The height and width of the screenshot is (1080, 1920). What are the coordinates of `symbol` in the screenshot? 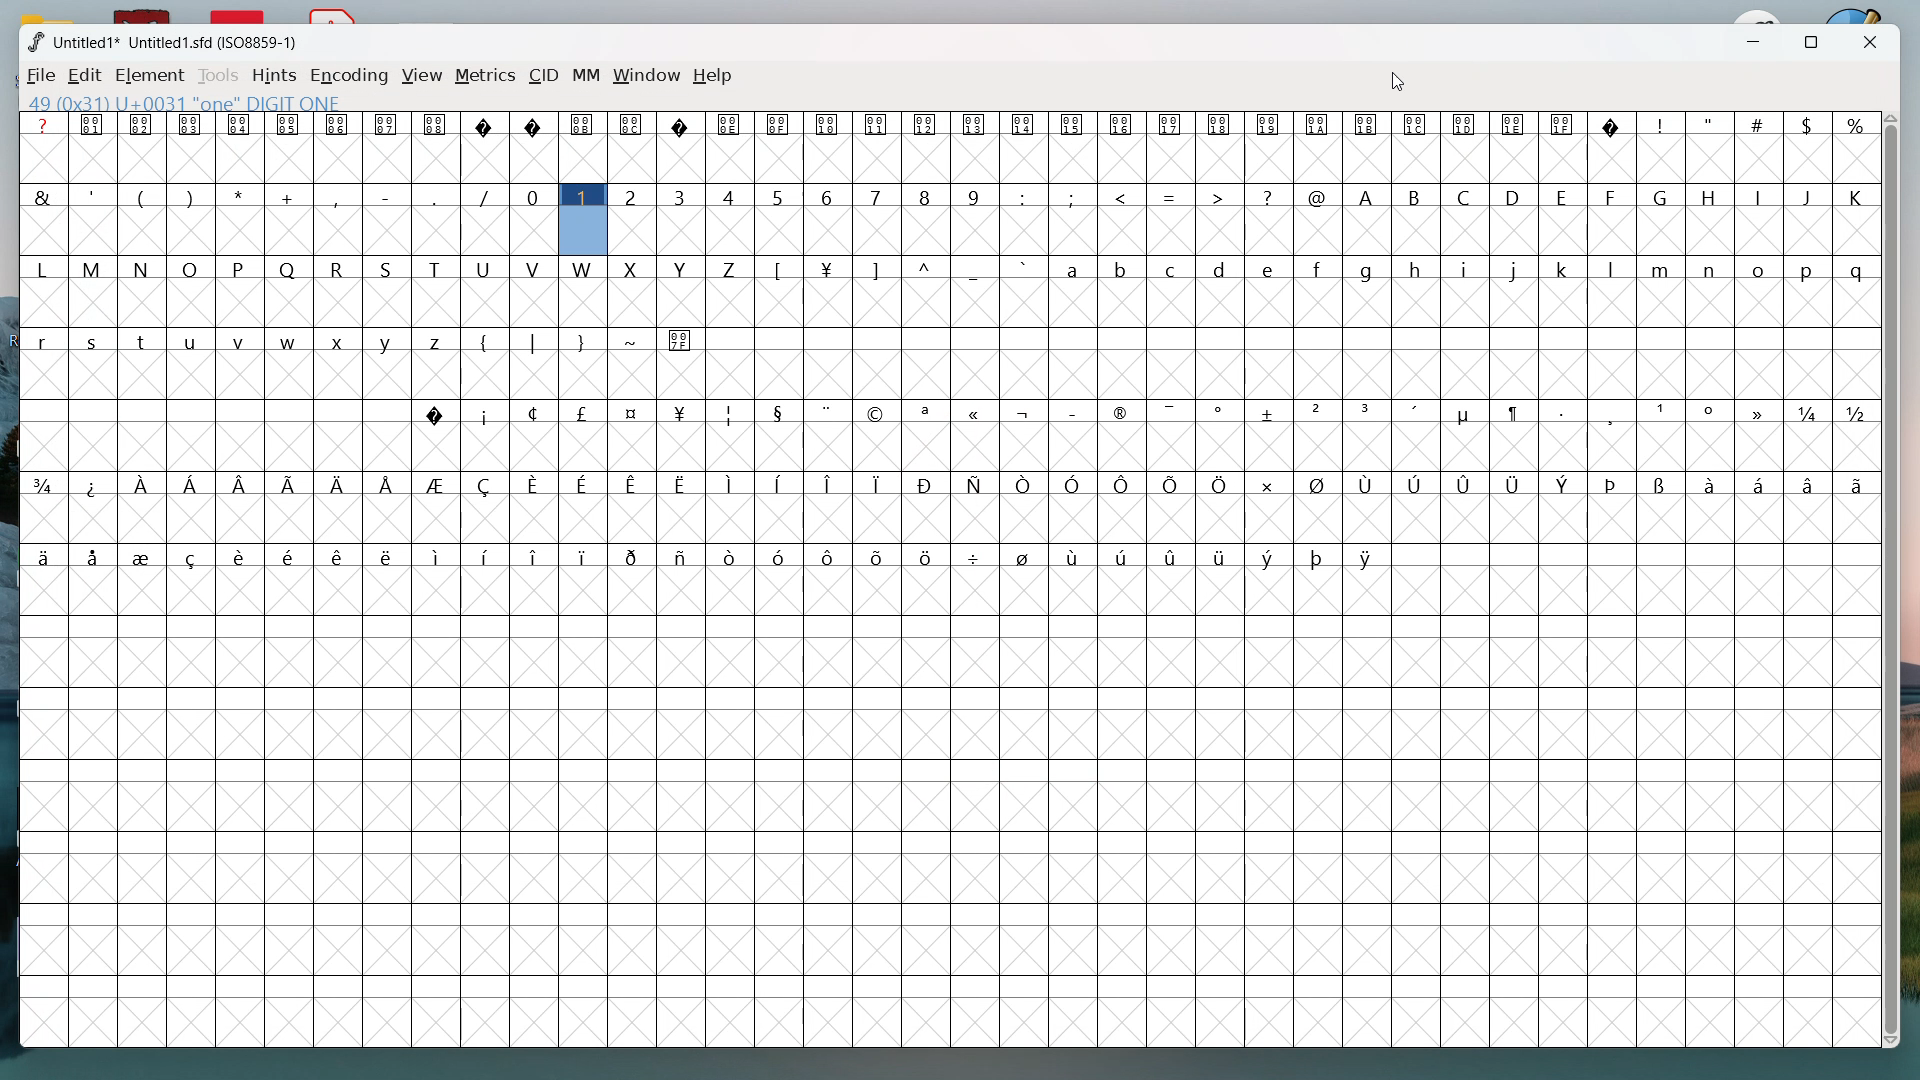 It's located at (1467, 124).